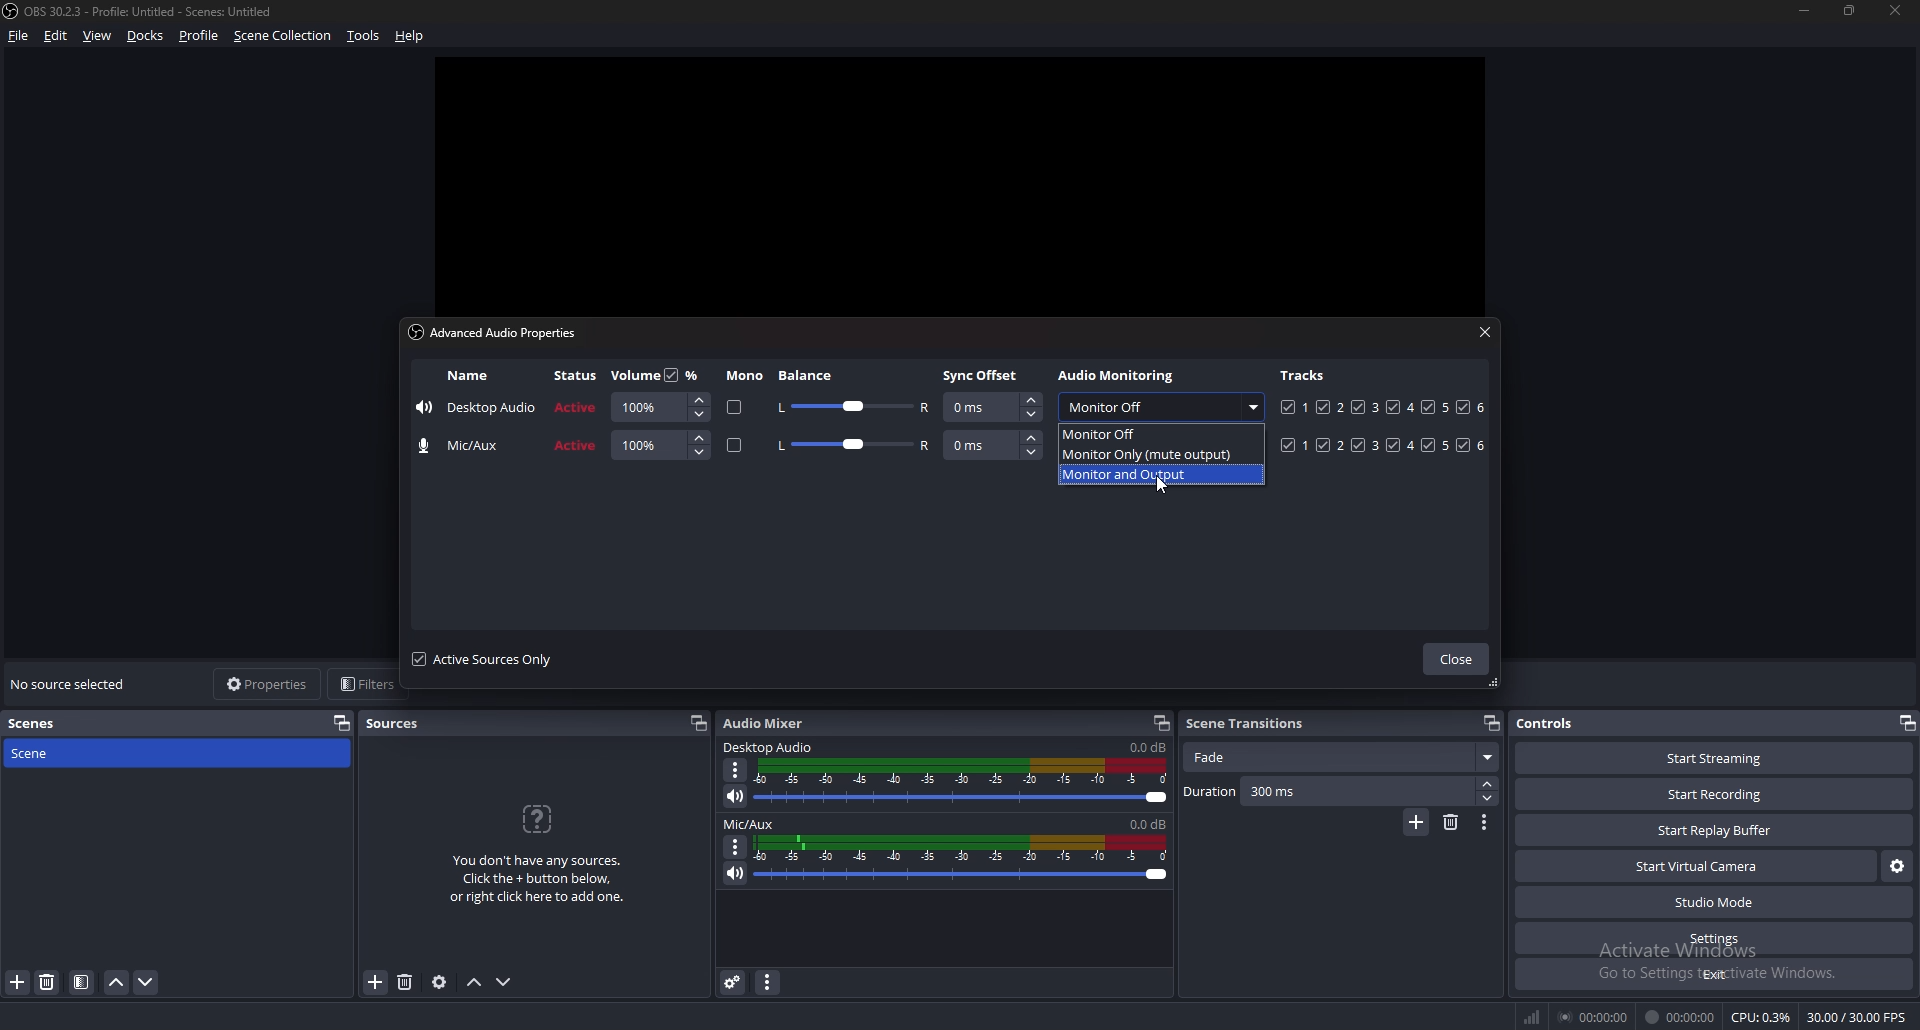 This screenshot has width=1920, height=1030. I want to click on volume, so click(634, 376).